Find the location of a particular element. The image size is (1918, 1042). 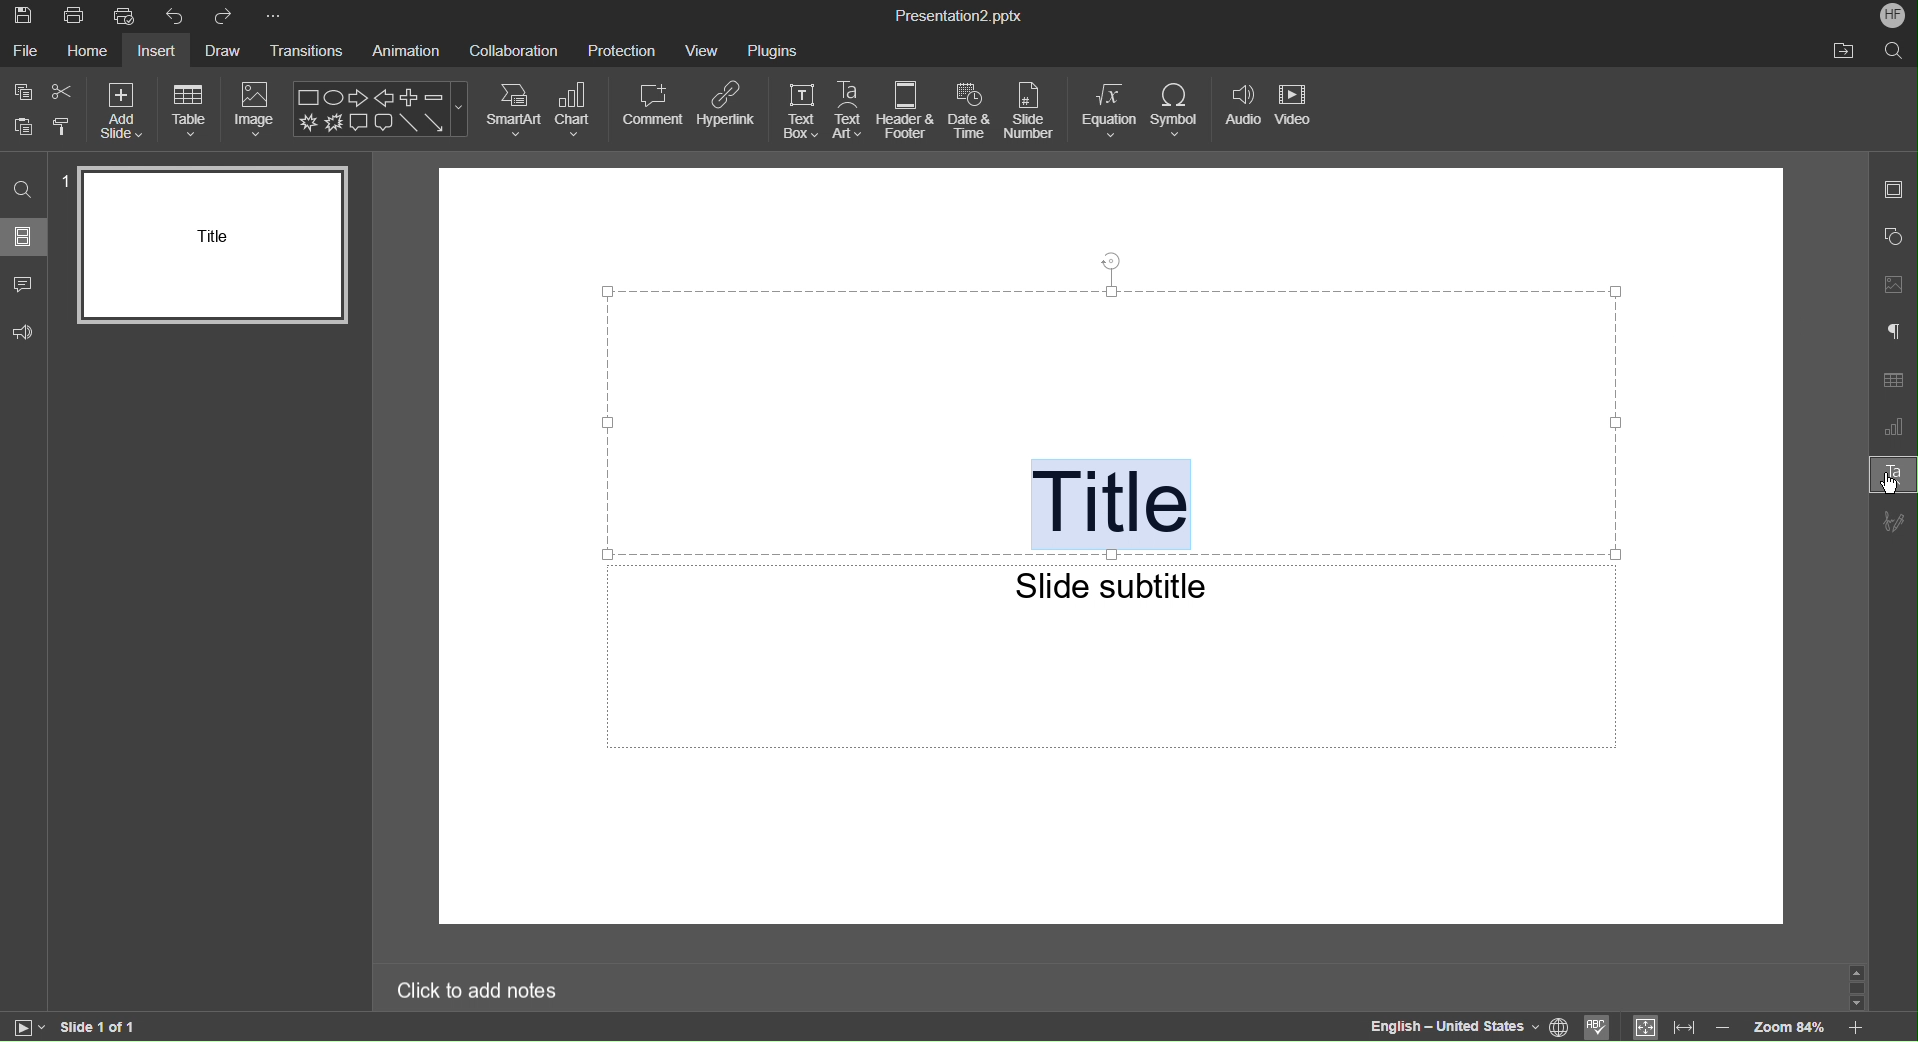

Collaboration is located at coordinates (514, 51).